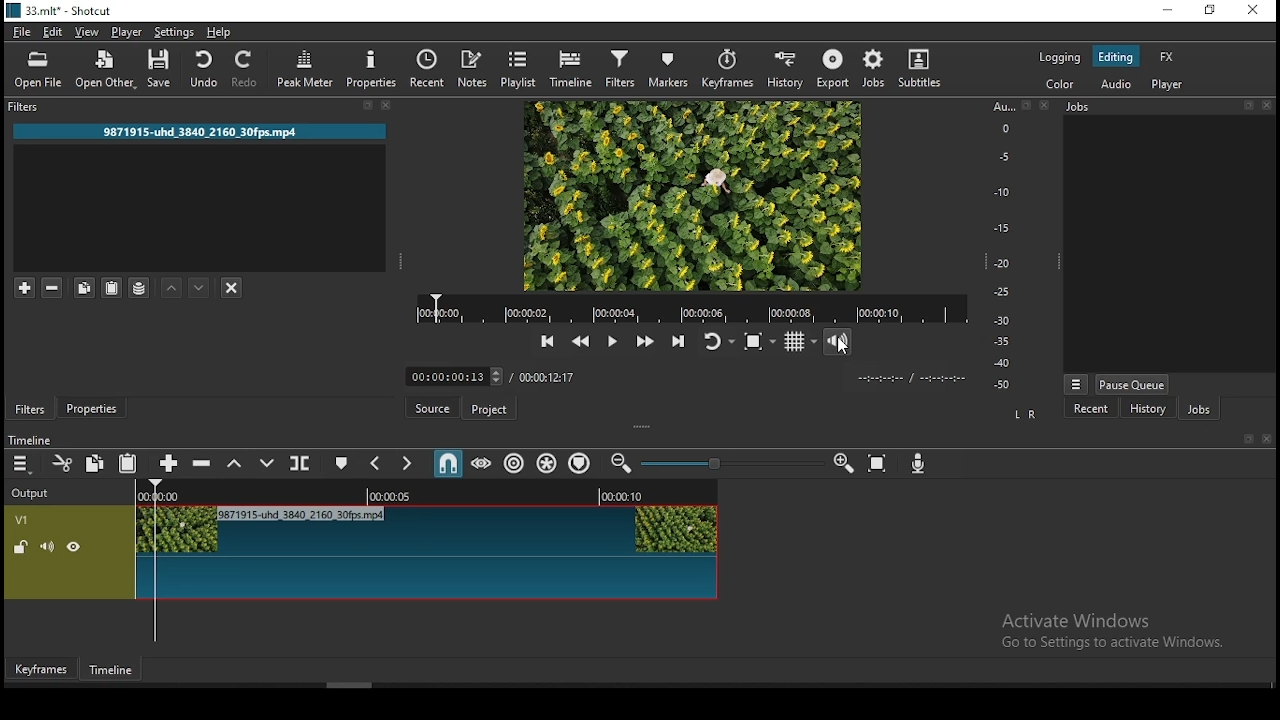  What do you see at coordinates (1267, 441) in the screenshot?
I see `close` at bounding box center [1267, 441].